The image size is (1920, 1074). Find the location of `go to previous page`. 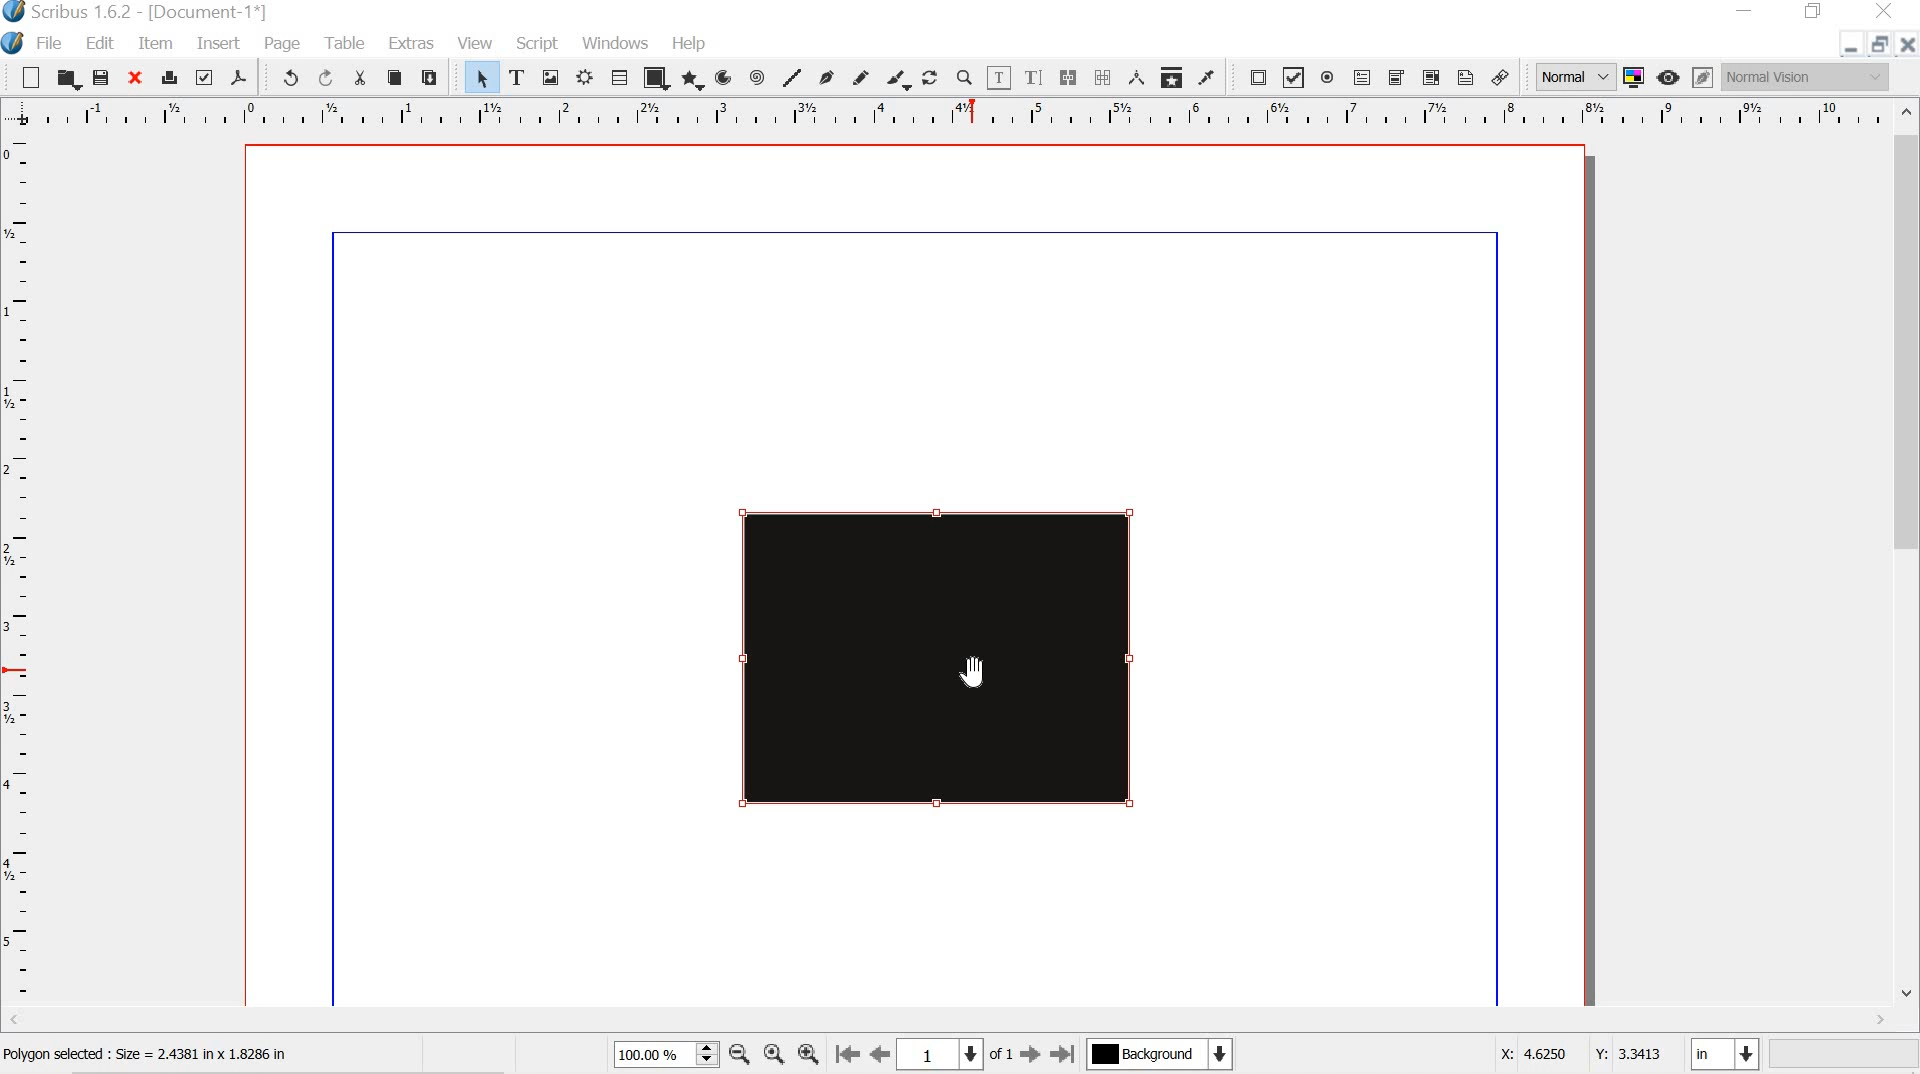

go to previous page is located at coordinates (878, 1056).